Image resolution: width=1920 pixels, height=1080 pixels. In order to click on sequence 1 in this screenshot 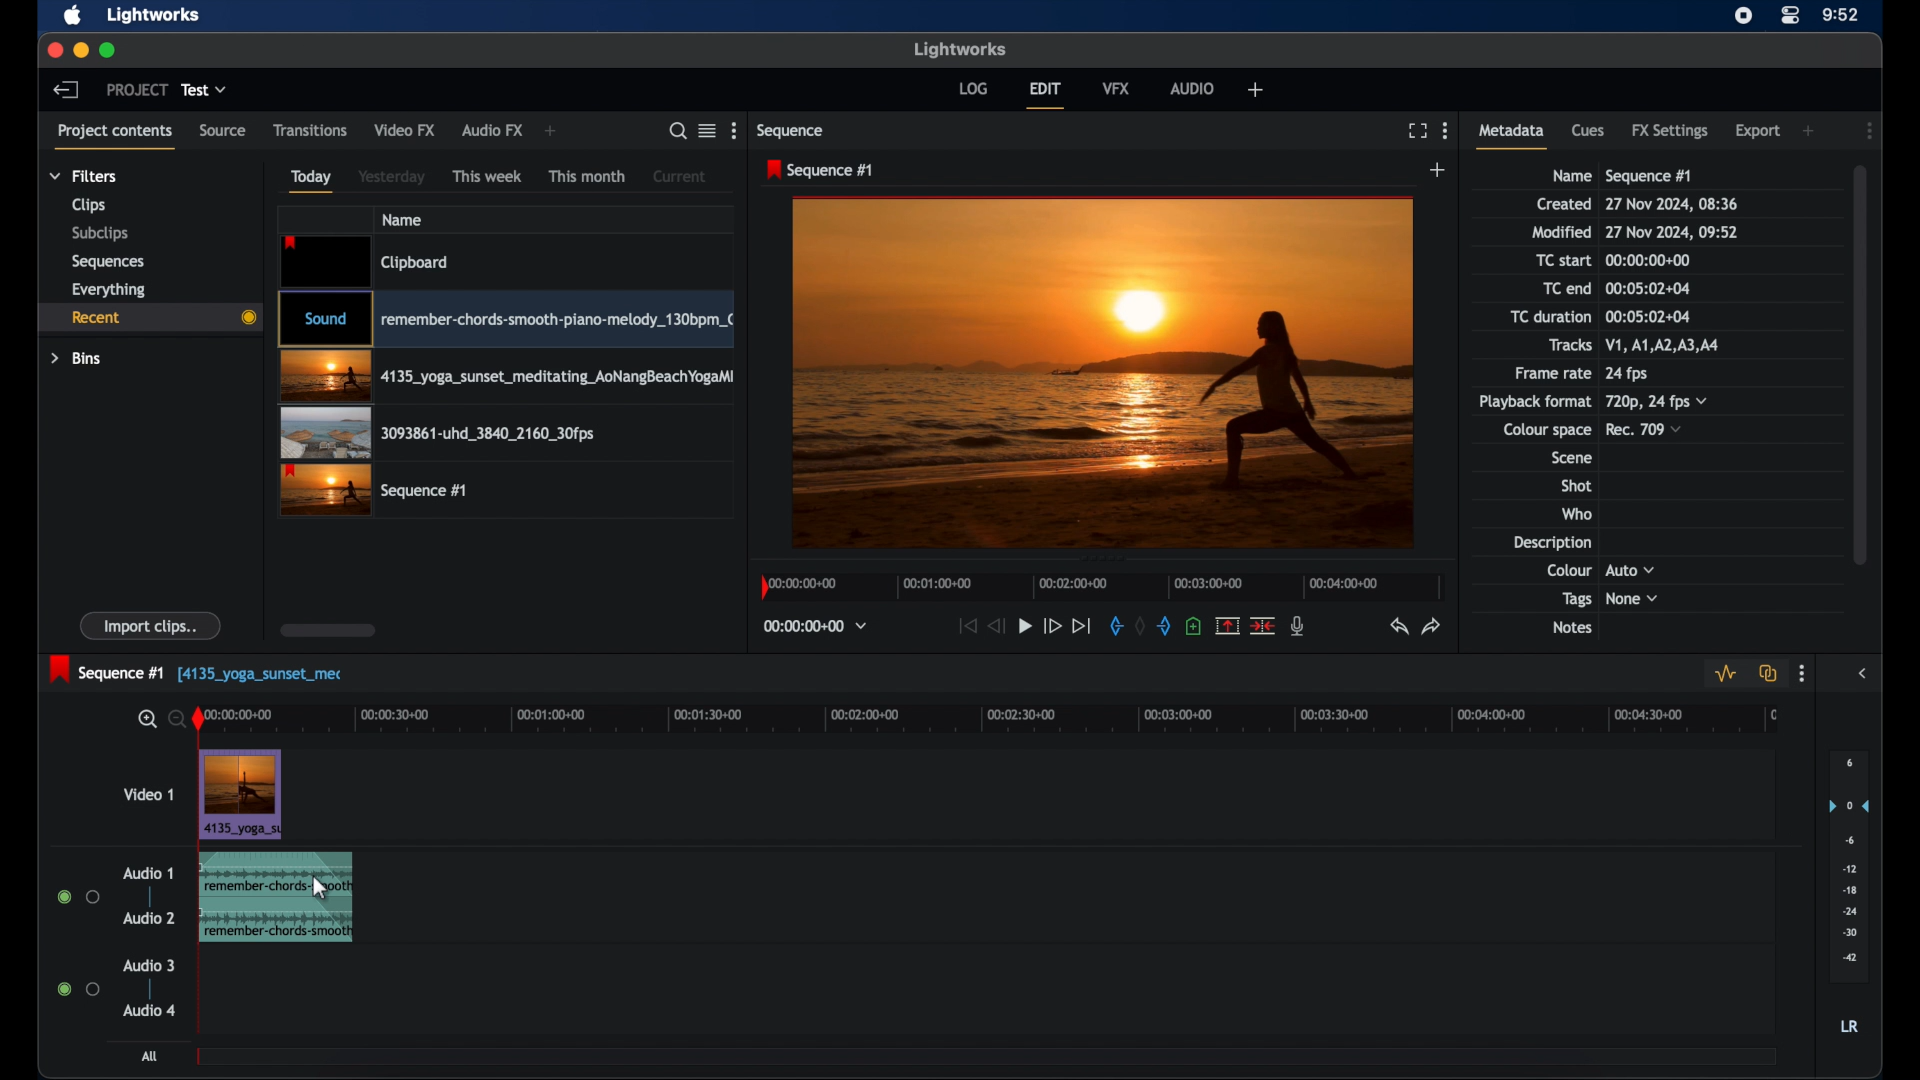, I will do `click(1649, 176)`.